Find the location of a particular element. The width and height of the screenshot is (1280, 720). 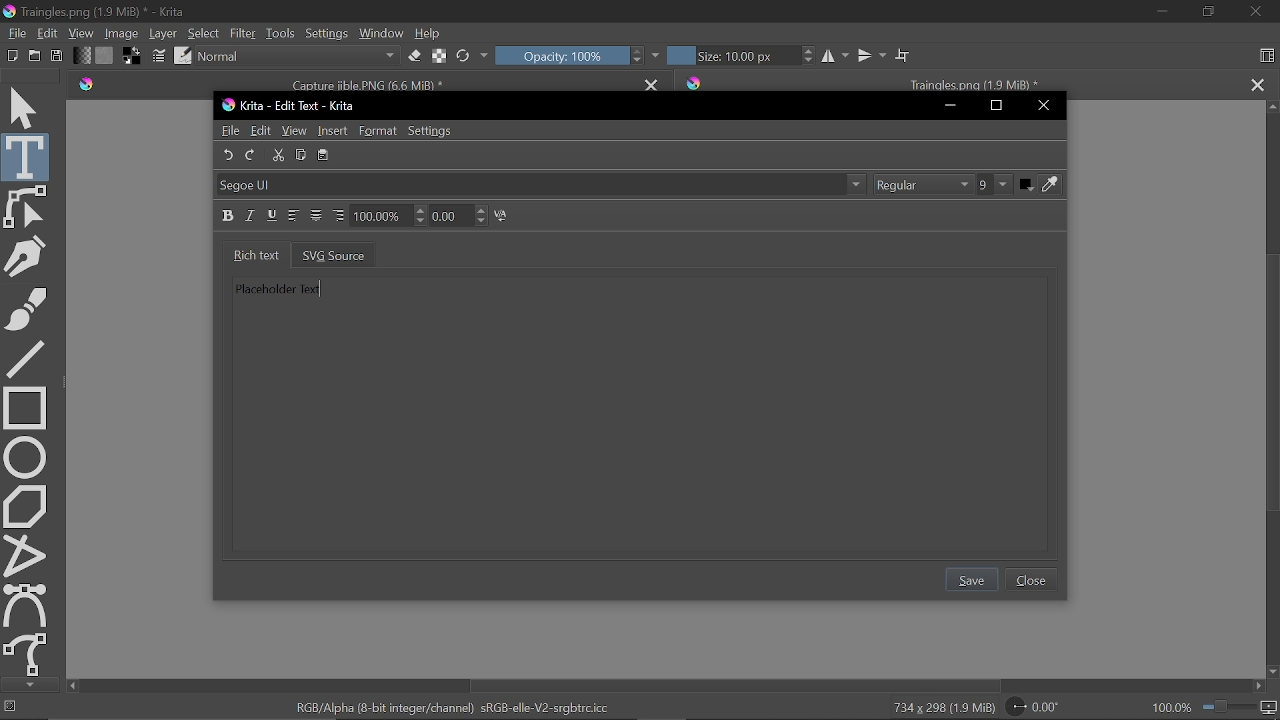

Select is located at coordinates (204, 34).